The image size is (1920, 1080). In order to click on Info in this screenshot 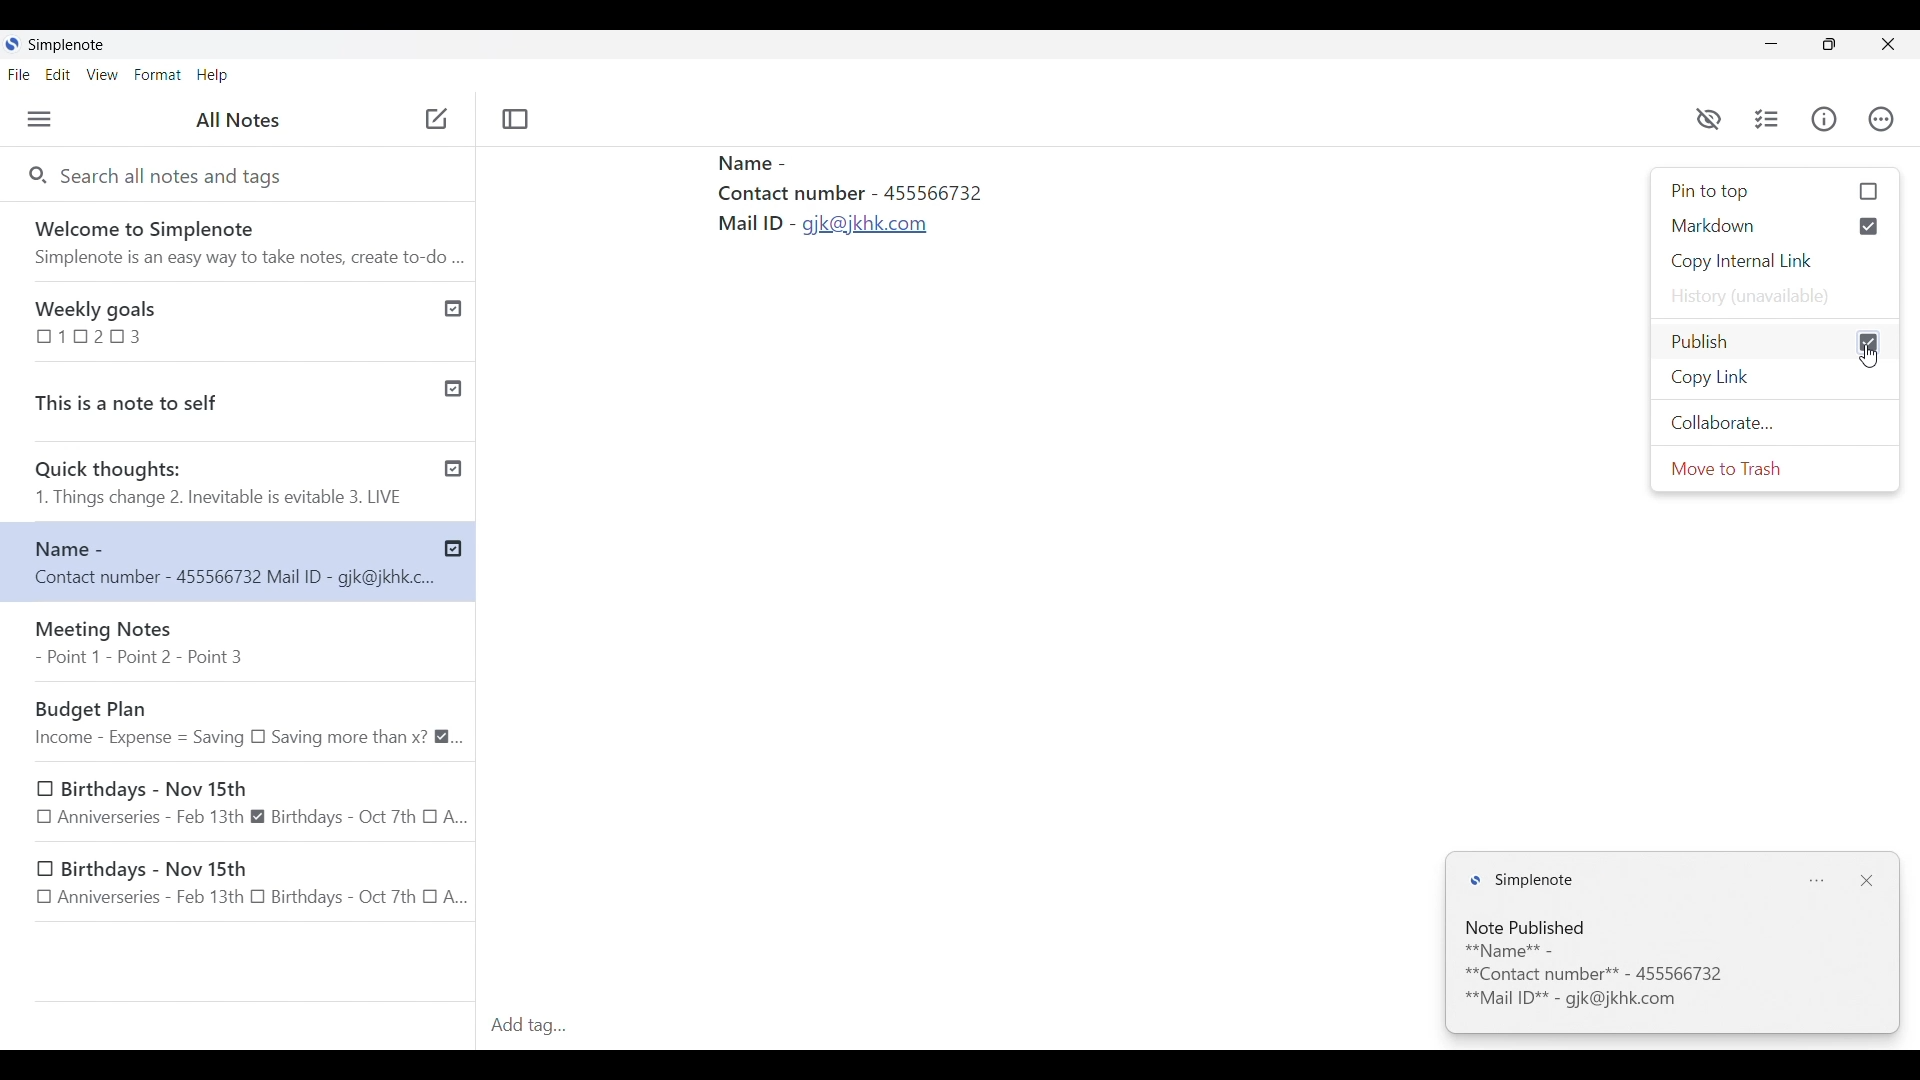, I will do `click(1824, 119)`.